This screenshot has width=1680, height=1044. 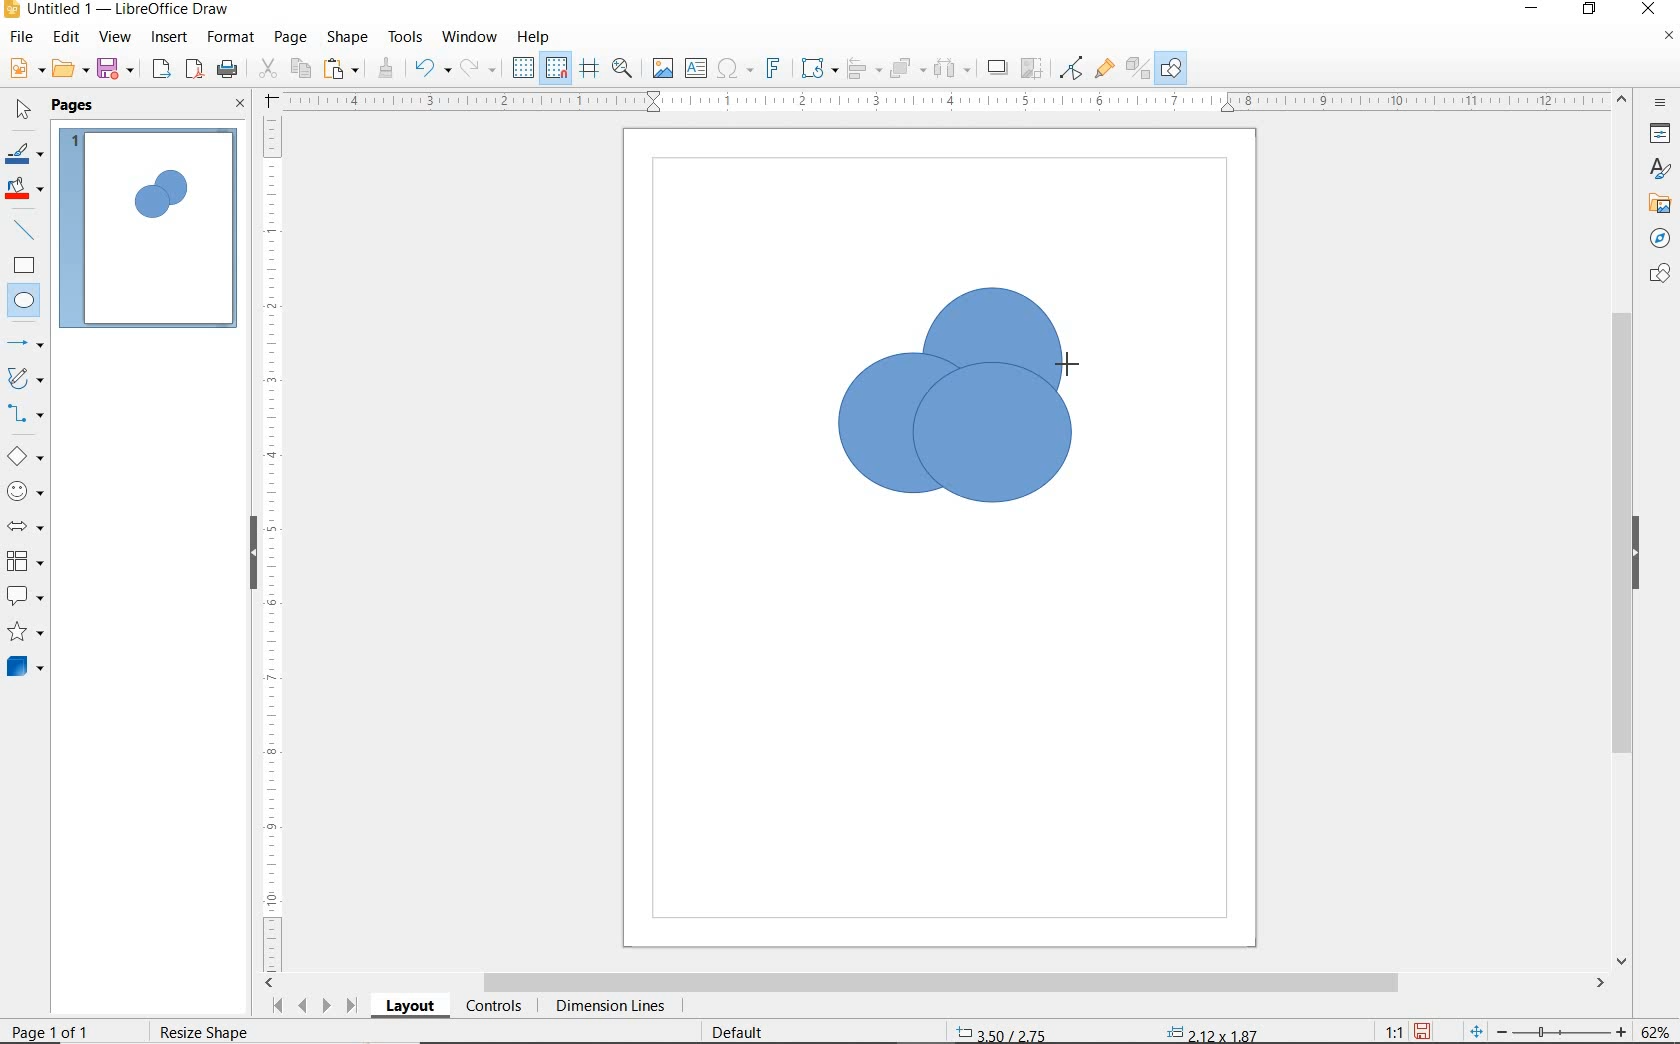 What do you see at coordinates (1647, 7) in the screenshot?
I see `CLOSE` at bounding box center [1647, 7].